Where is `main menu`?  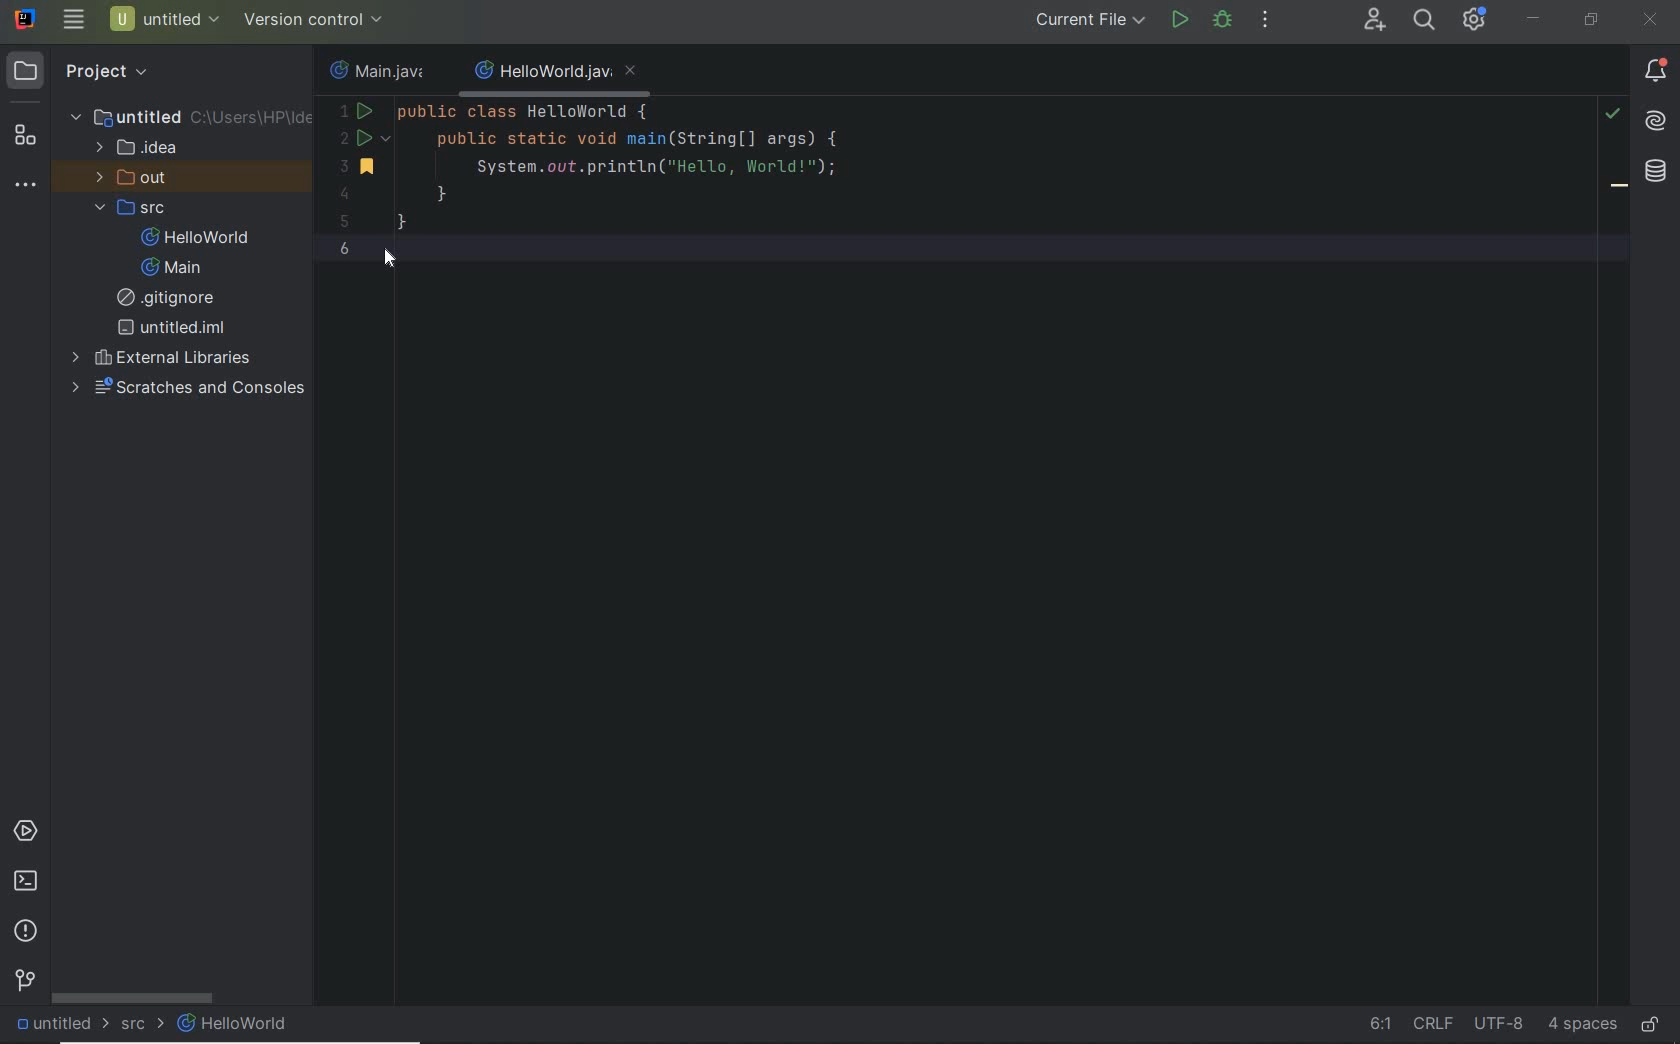 main menu is located at coordinates (74, 19).